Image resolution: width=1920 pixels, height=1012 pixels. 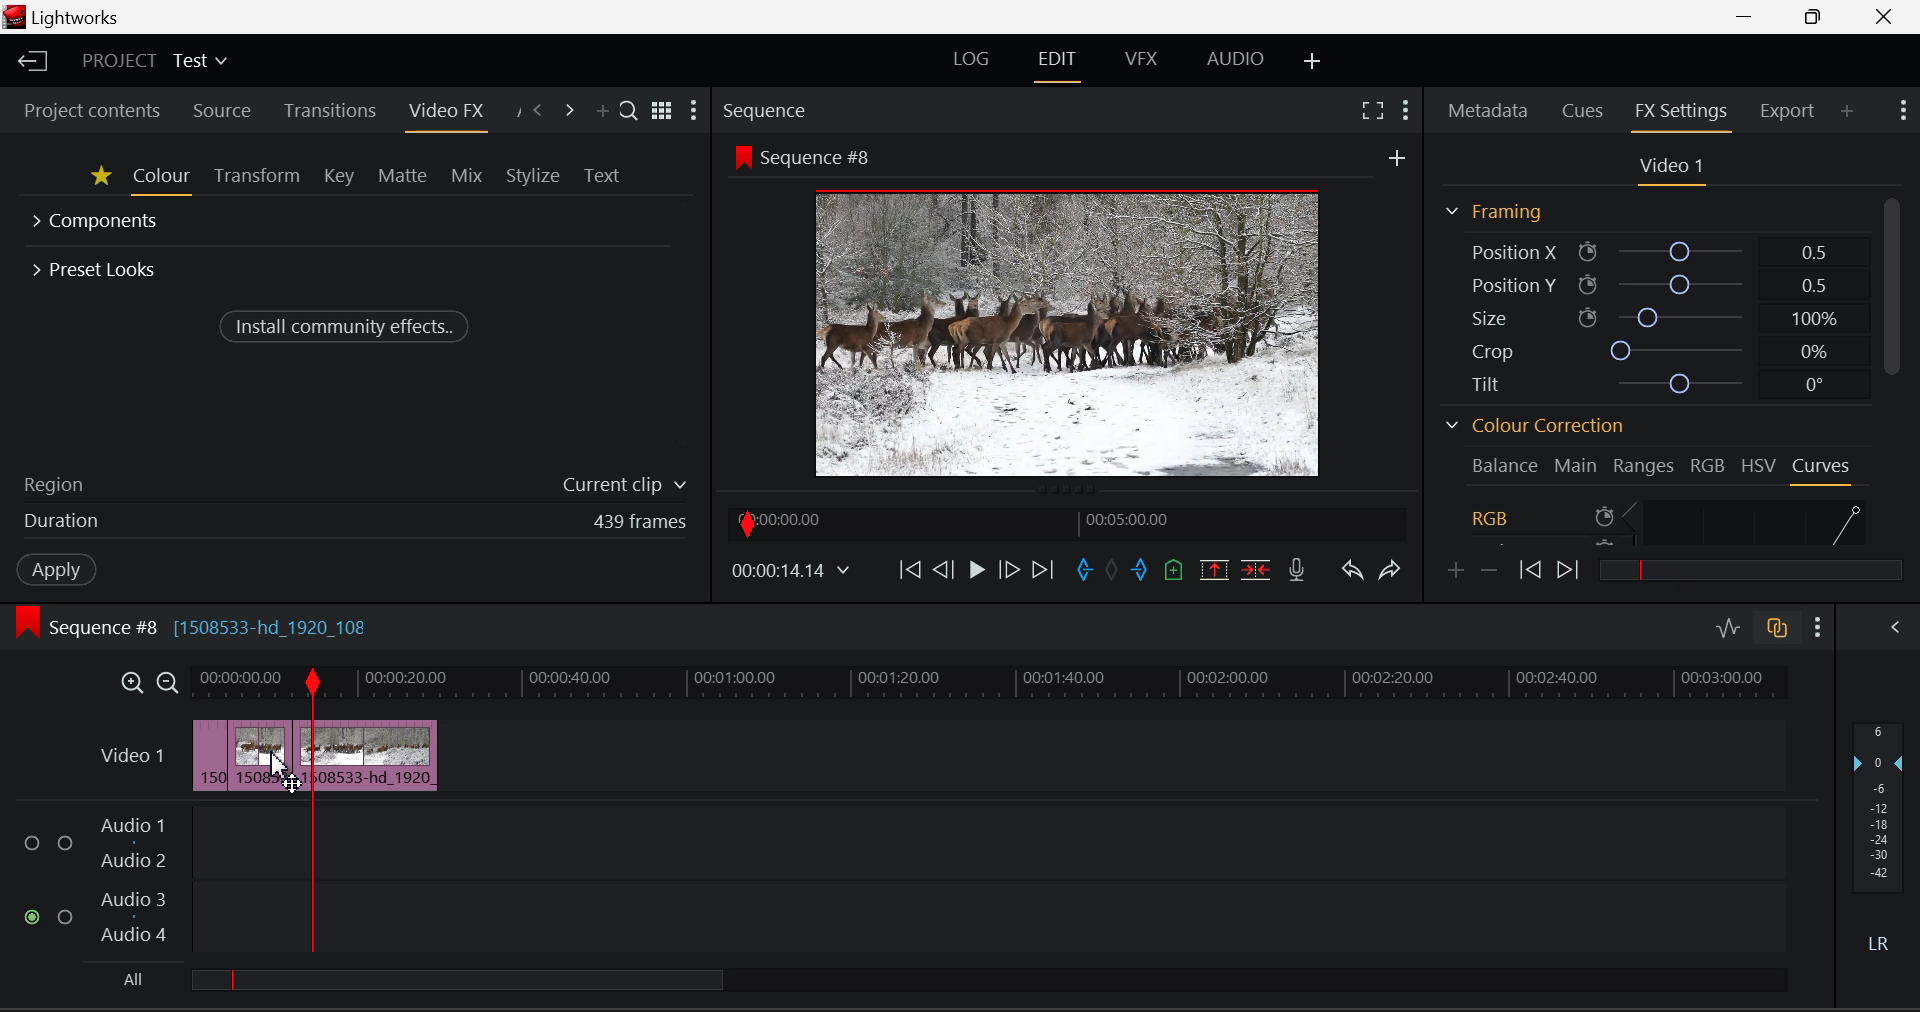 I want to click on Matte, so click(x=403, y=178).